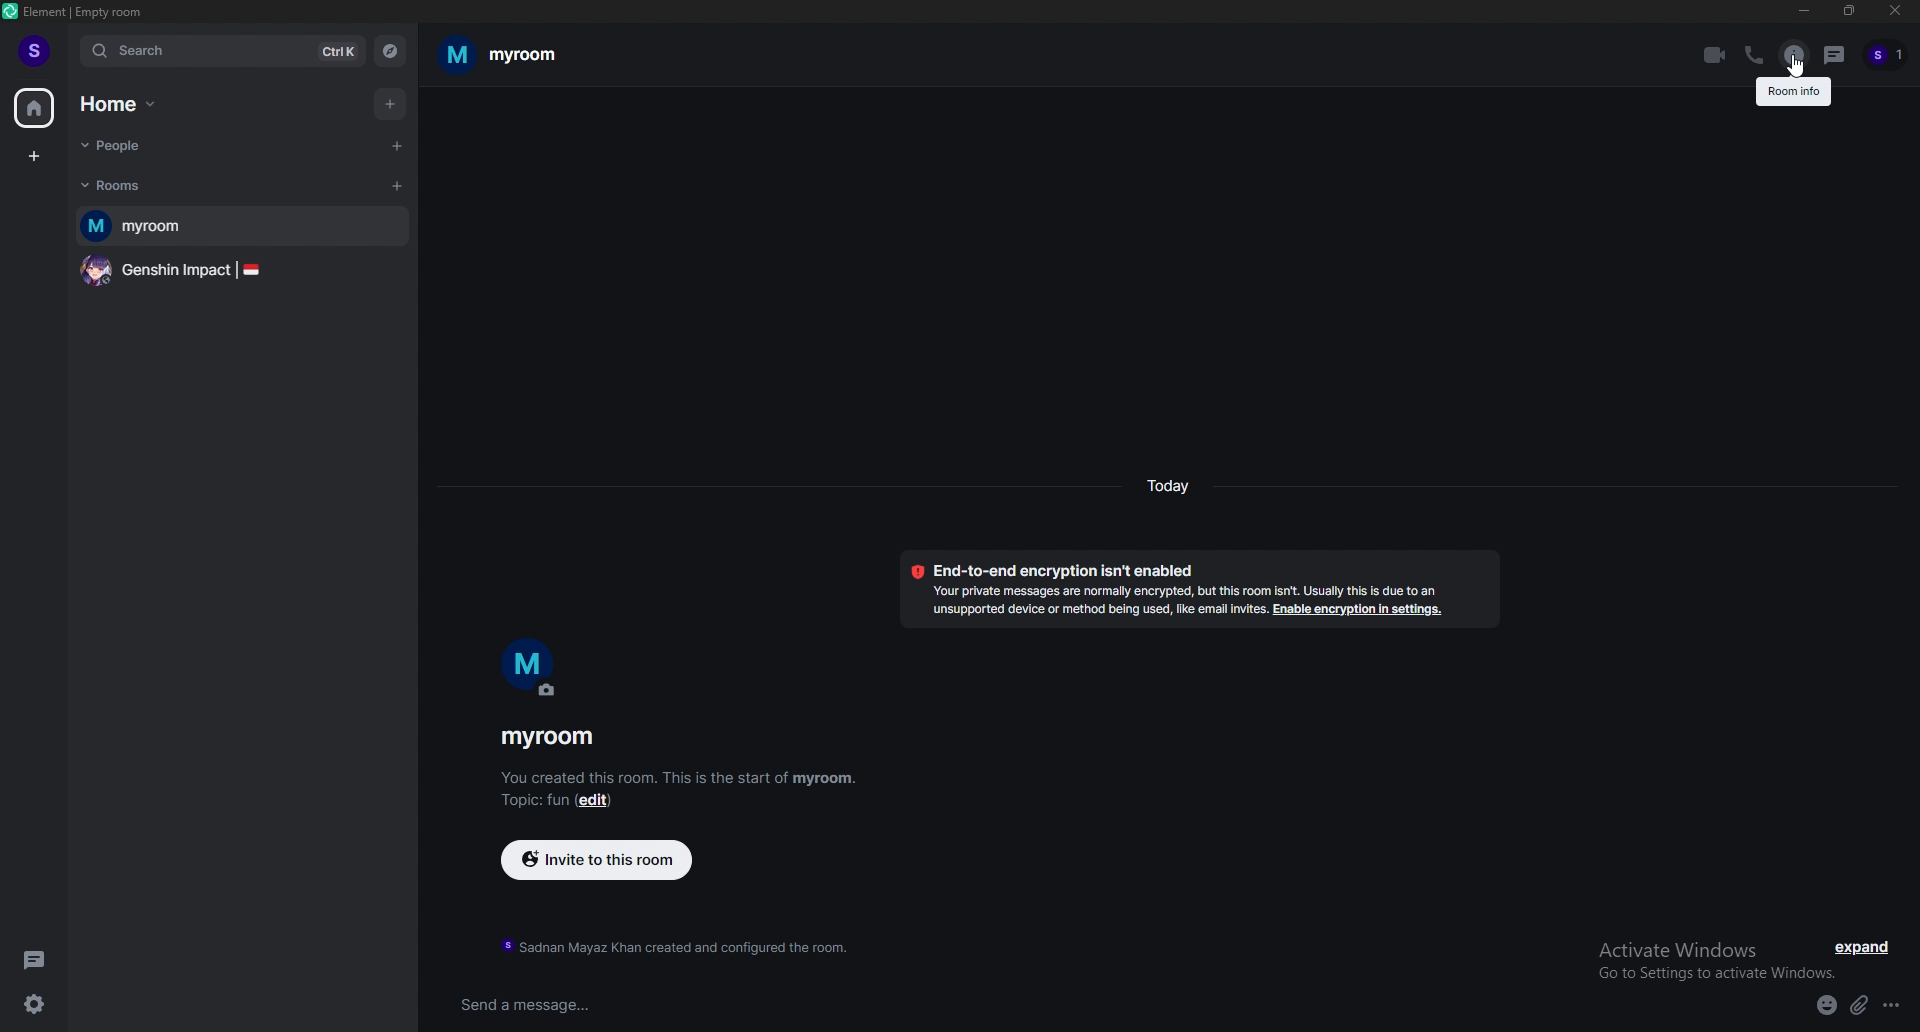 This screenshot has height=1032, width=1920. Describe the element at coordinates (239, 273) in the screenshot. I see `genshin impact |` at that location.